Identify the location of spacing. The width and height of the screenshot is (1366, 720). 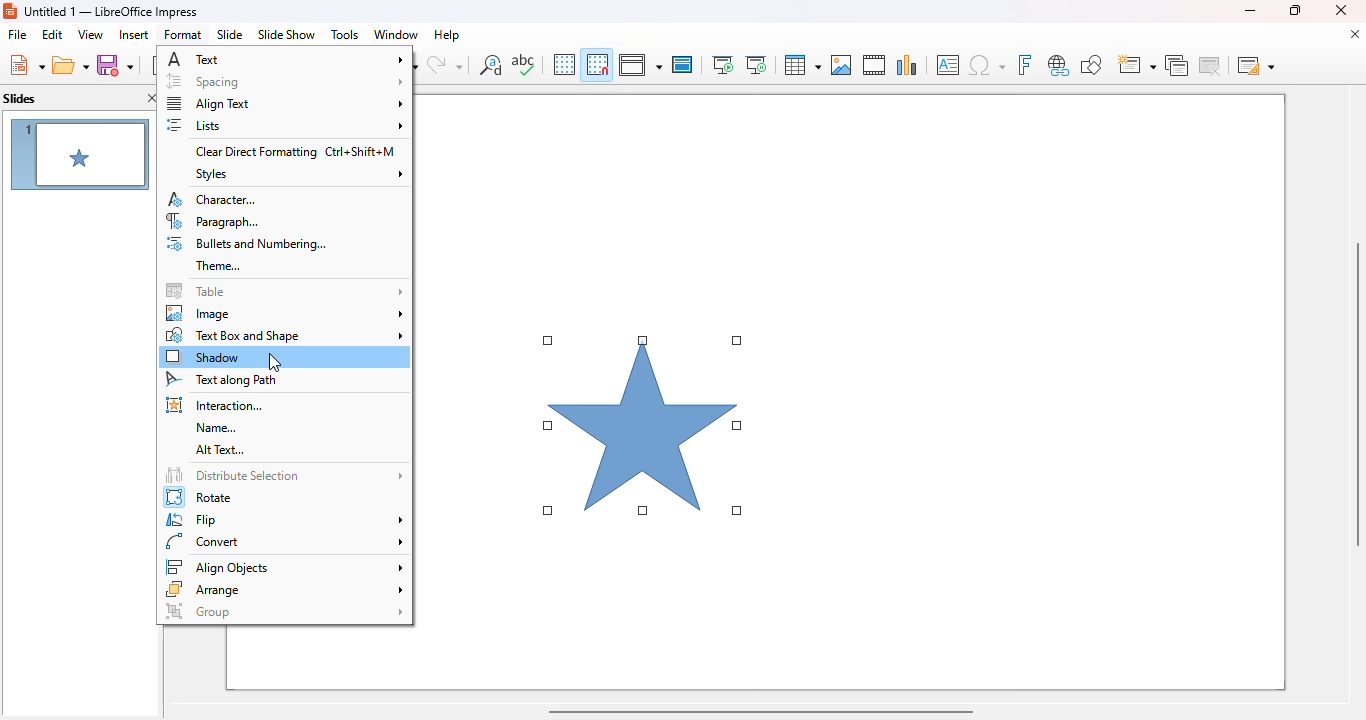
(285, 81).